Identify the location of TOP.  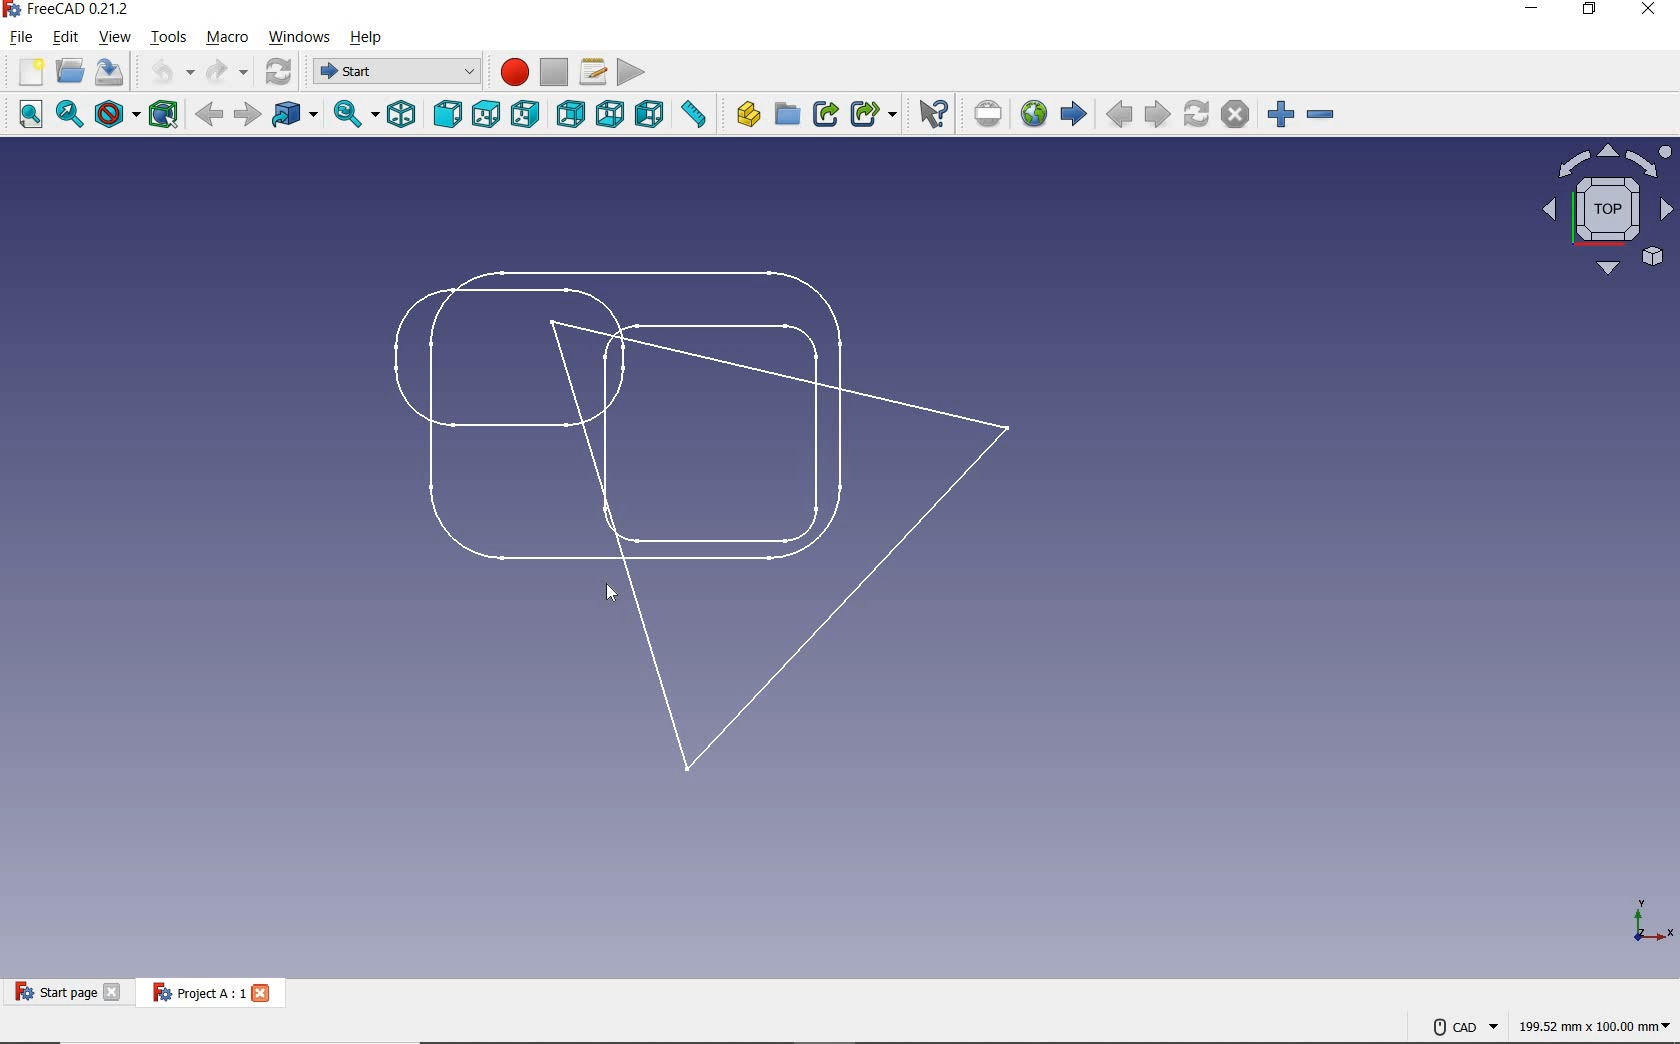
(488, 114).